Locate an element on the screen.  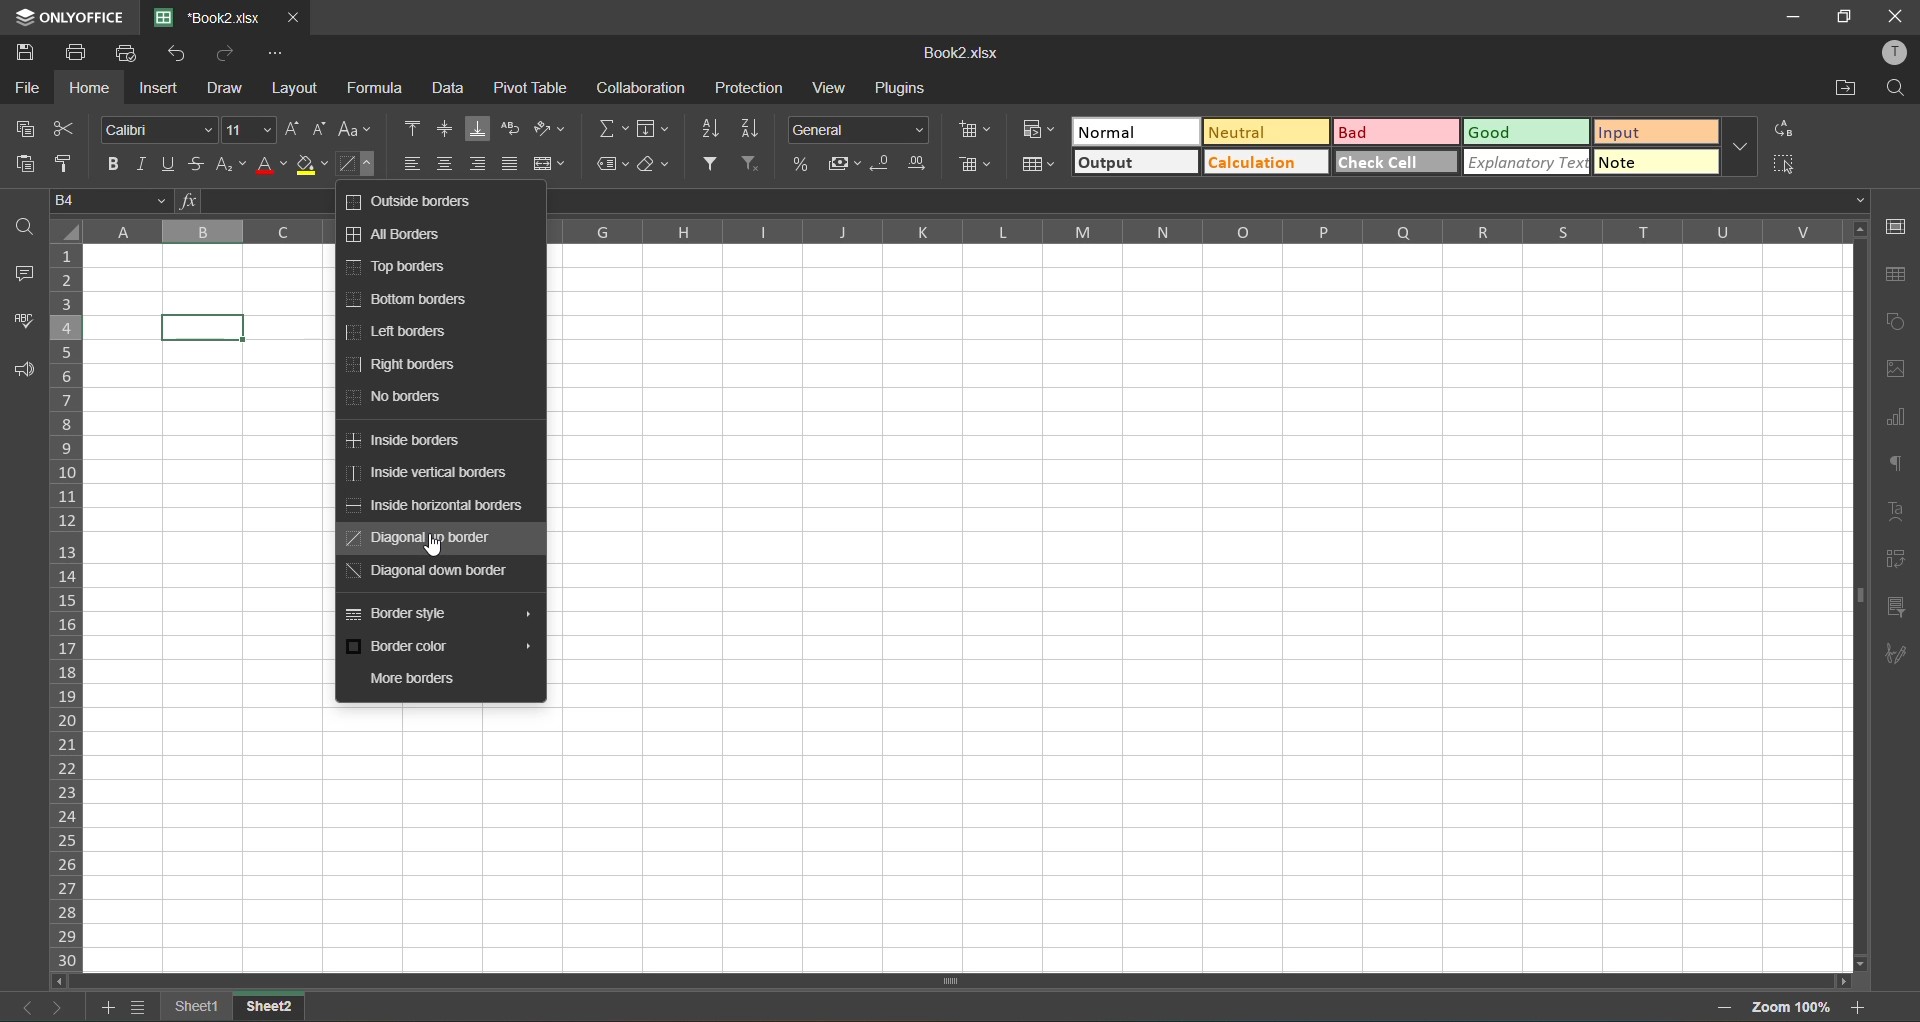
bold is located at coordinates (113, 164).